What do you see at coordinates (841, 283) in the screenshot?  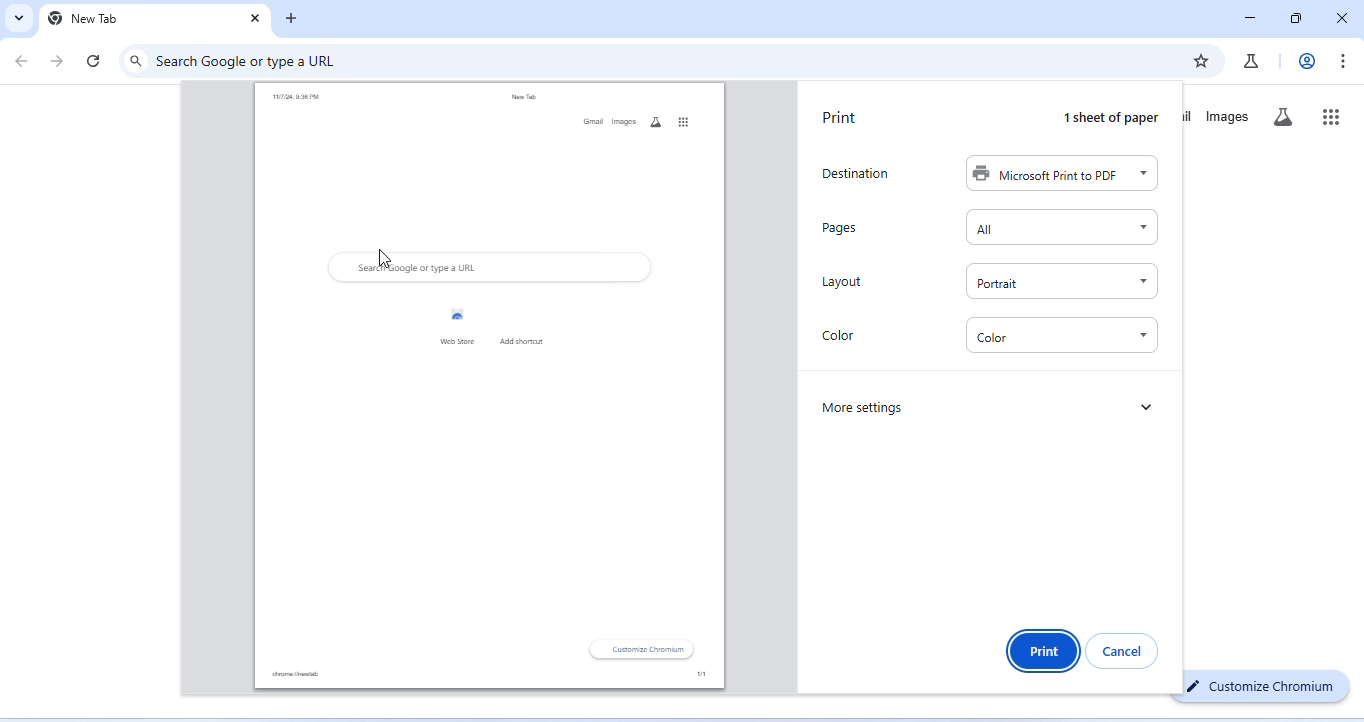 I see `layout` at bounding box center [841, 283].